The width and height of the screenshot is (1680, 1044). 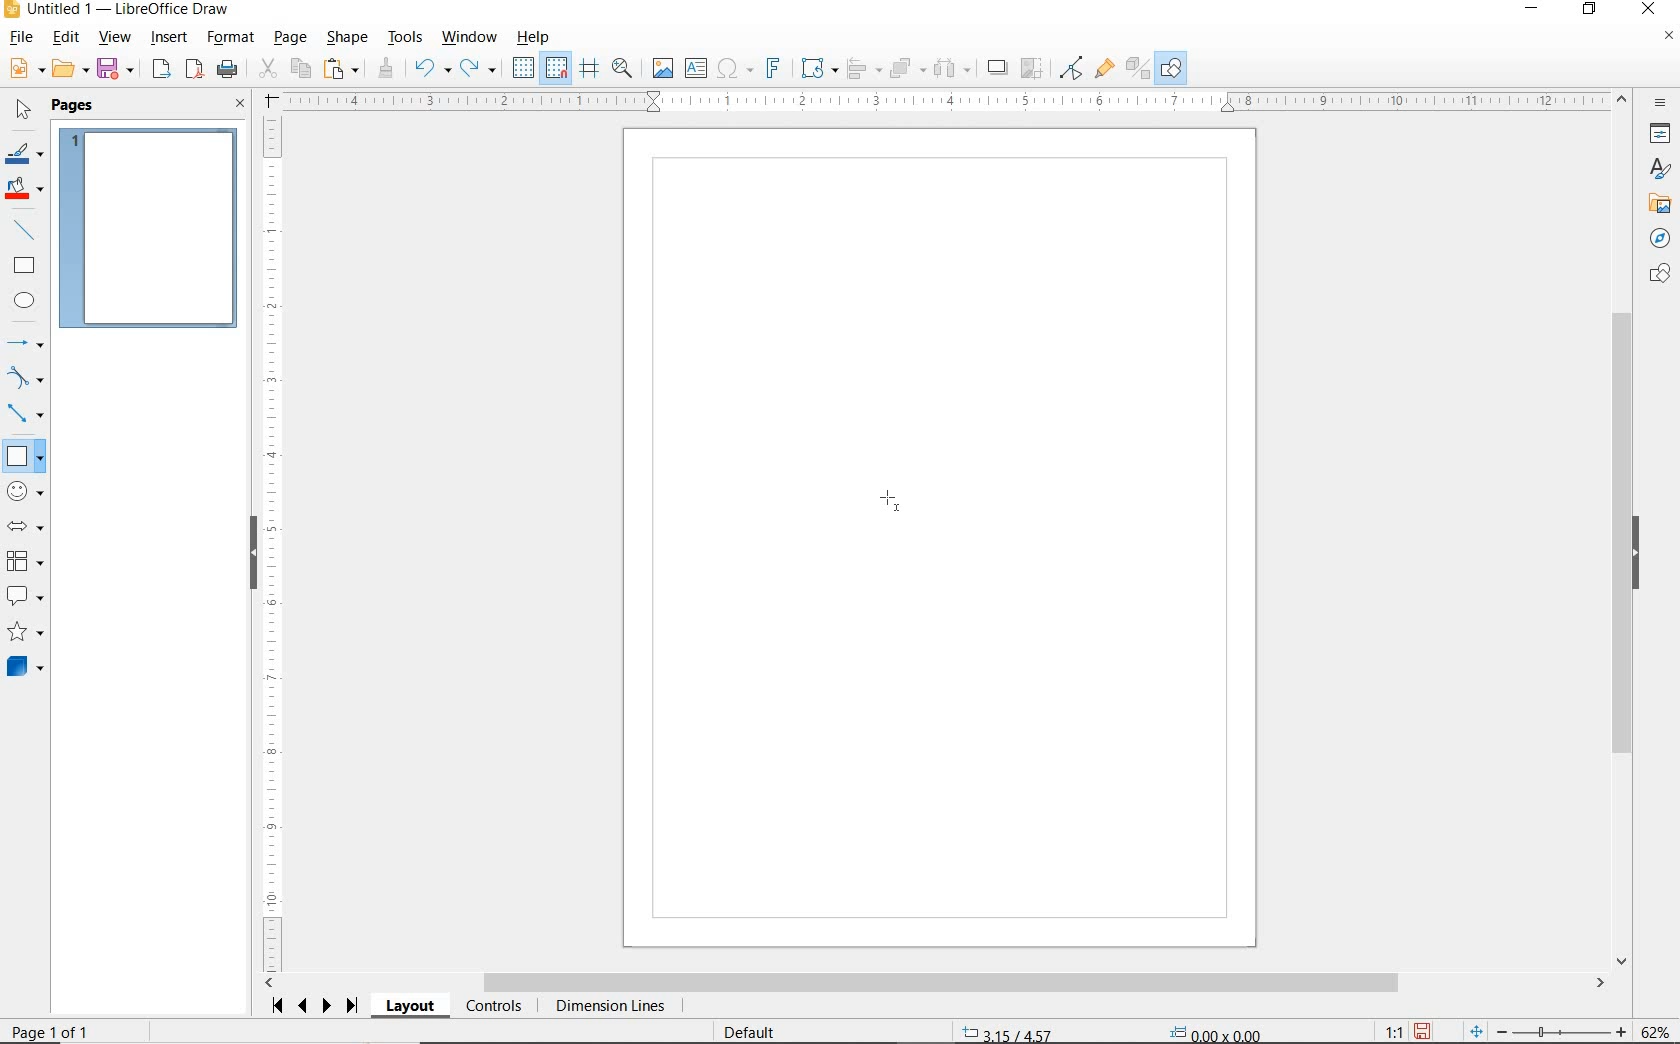 What do you see at coordinates (267, 69) in the screenshot?
I see `CUT` at bounding box center [267, 69].